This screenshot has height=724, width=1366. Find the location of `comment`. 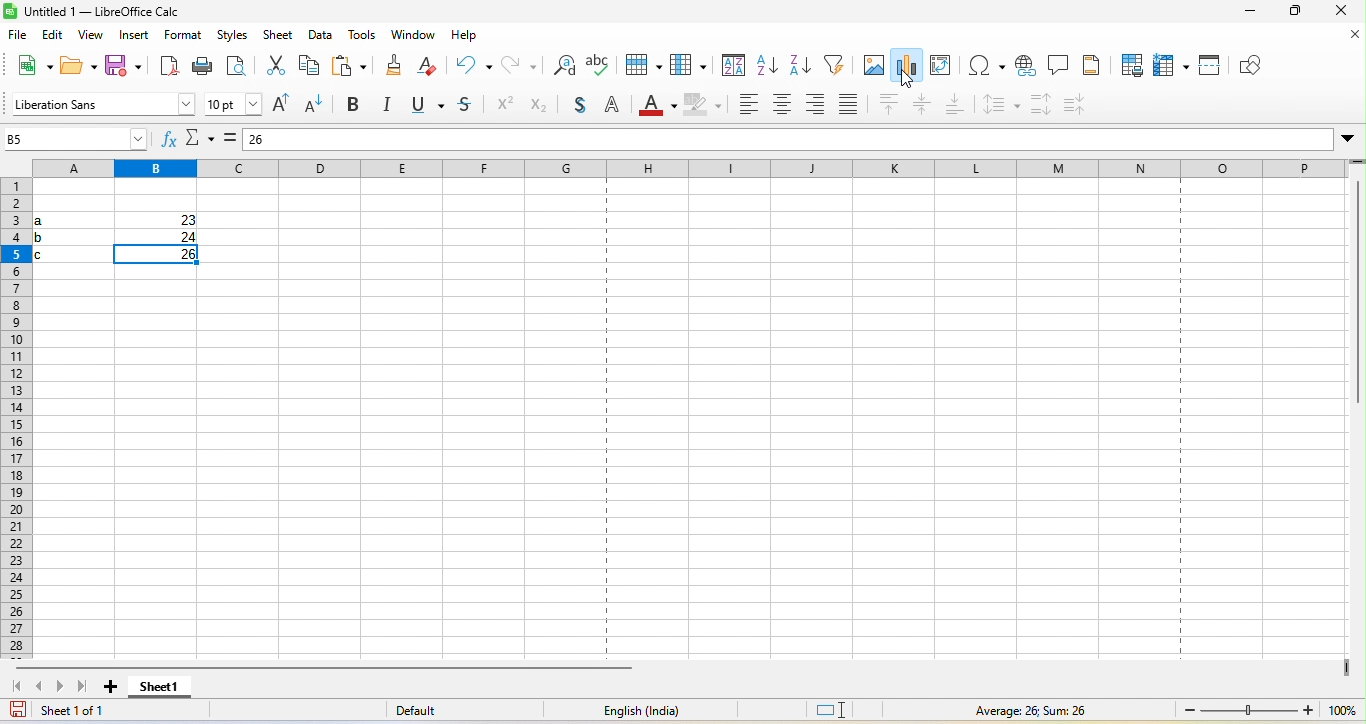

comment is located at coordinates (1058, 63).